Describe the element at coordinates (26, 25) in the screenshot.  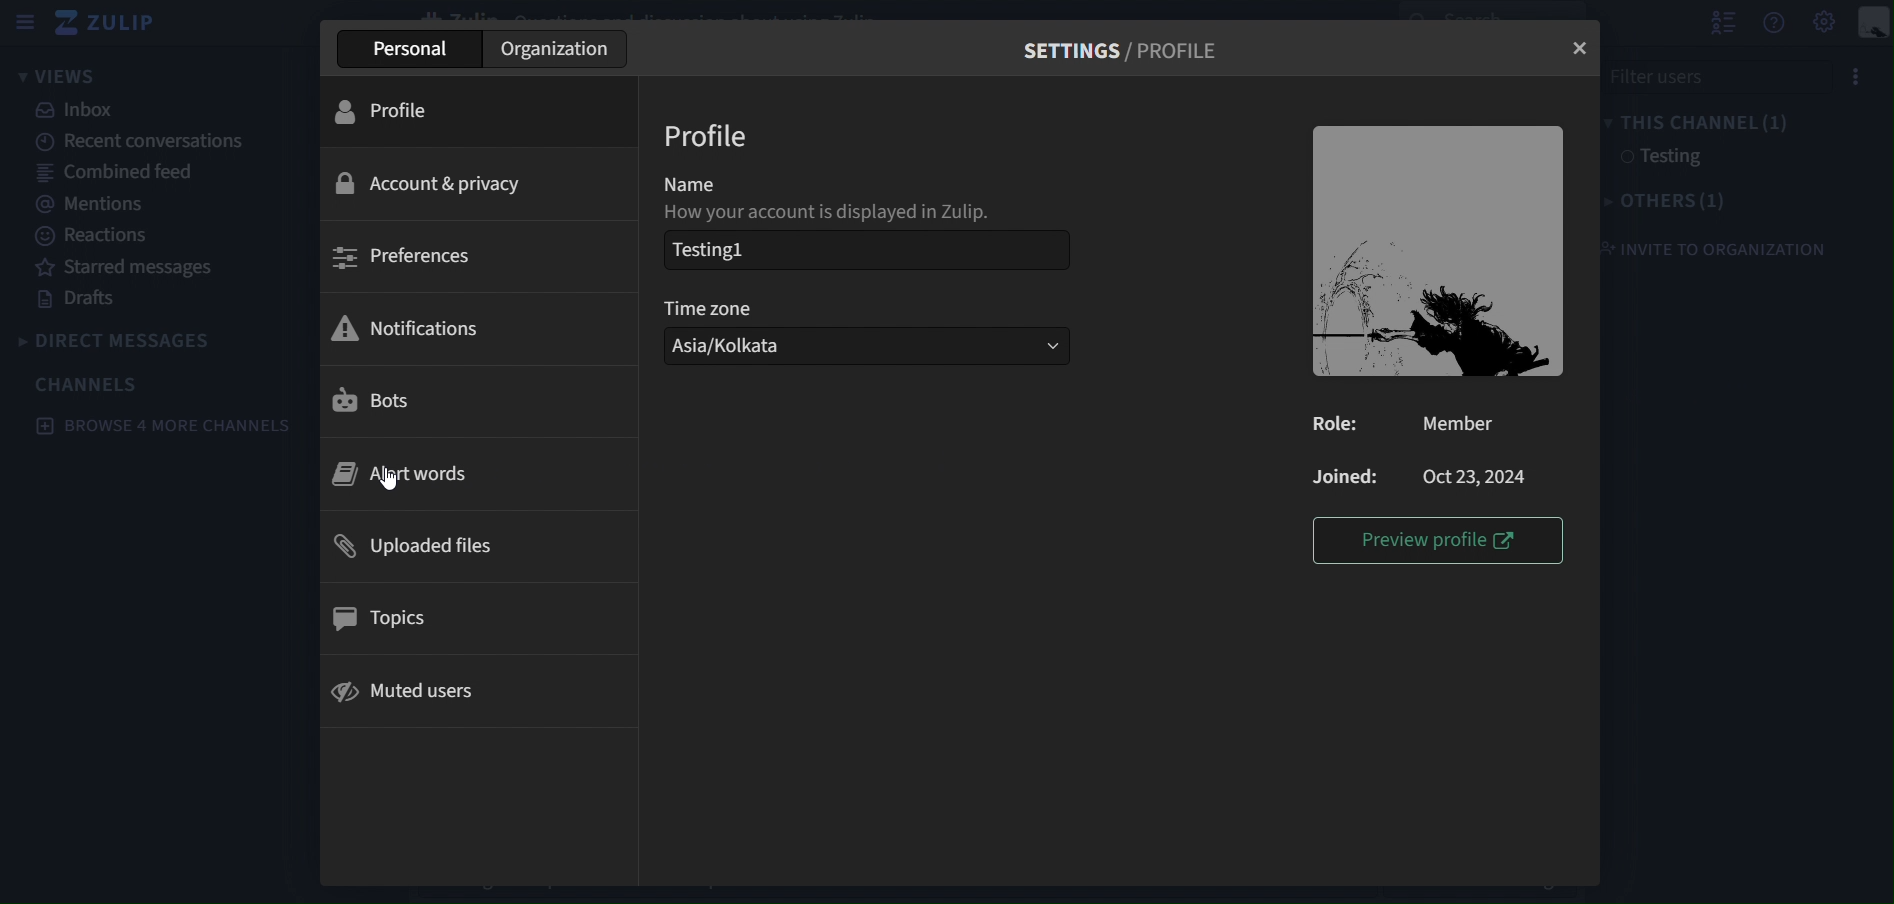
I see `hide sidebar` at that location.